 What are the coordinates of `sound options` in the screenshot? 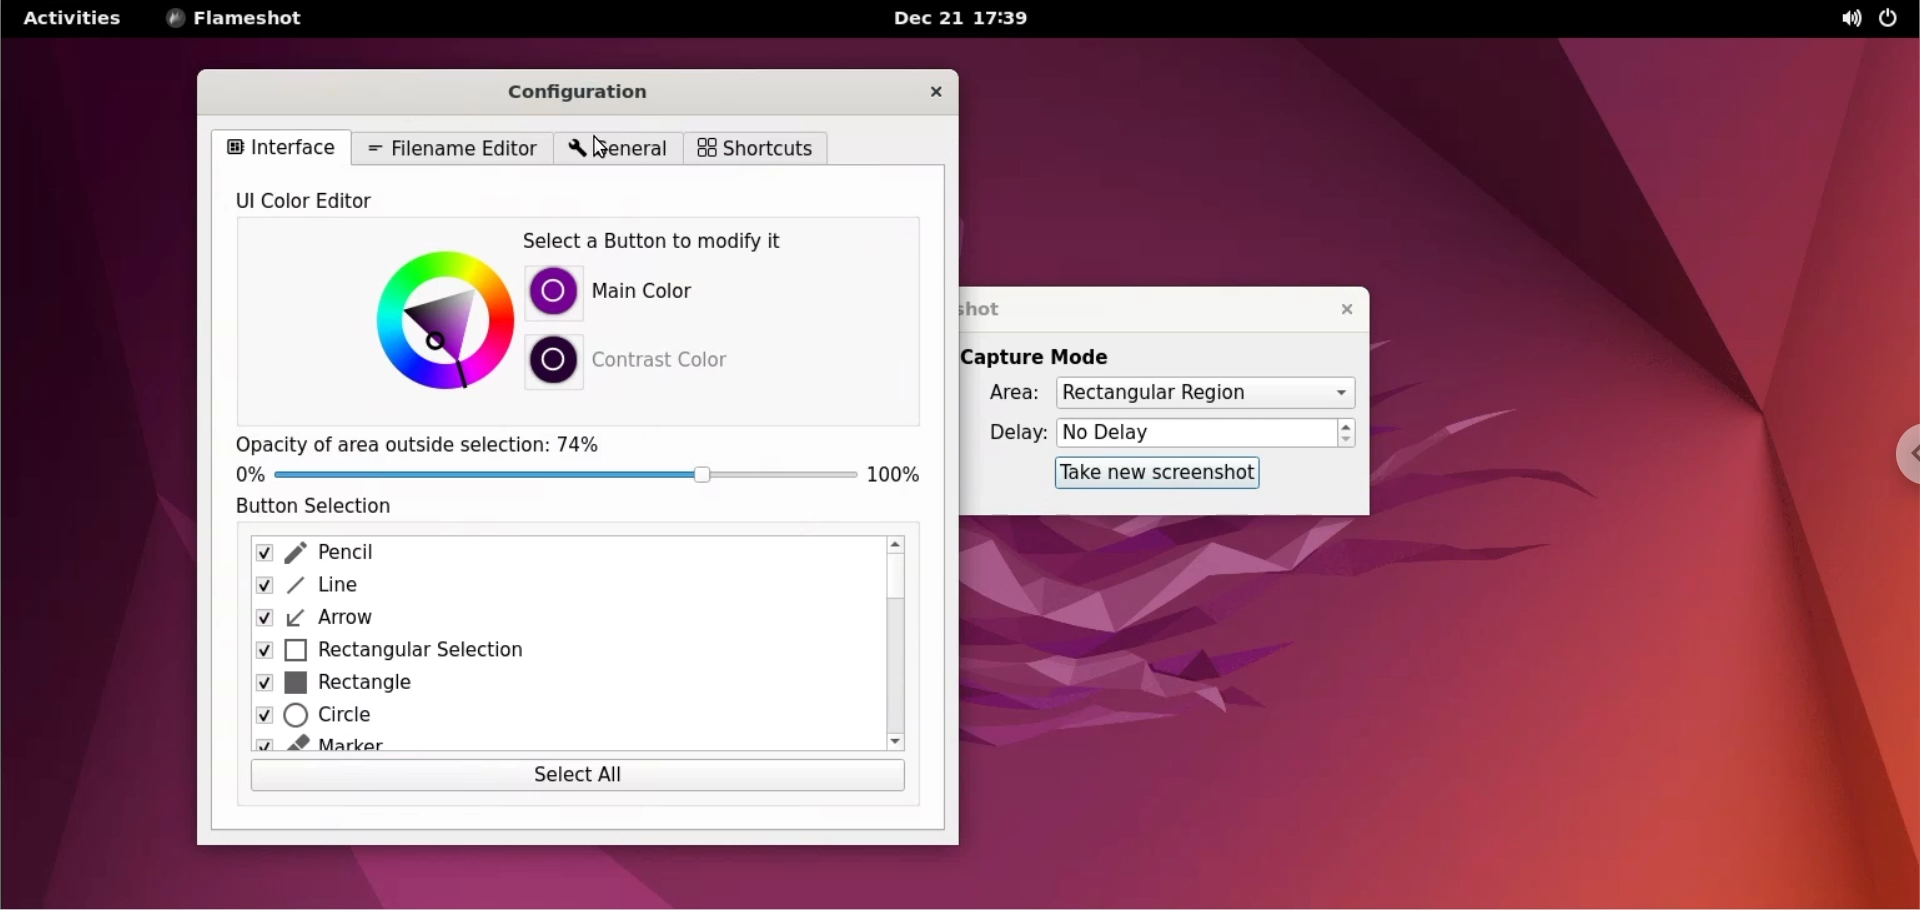 It's located at (1843, 18).